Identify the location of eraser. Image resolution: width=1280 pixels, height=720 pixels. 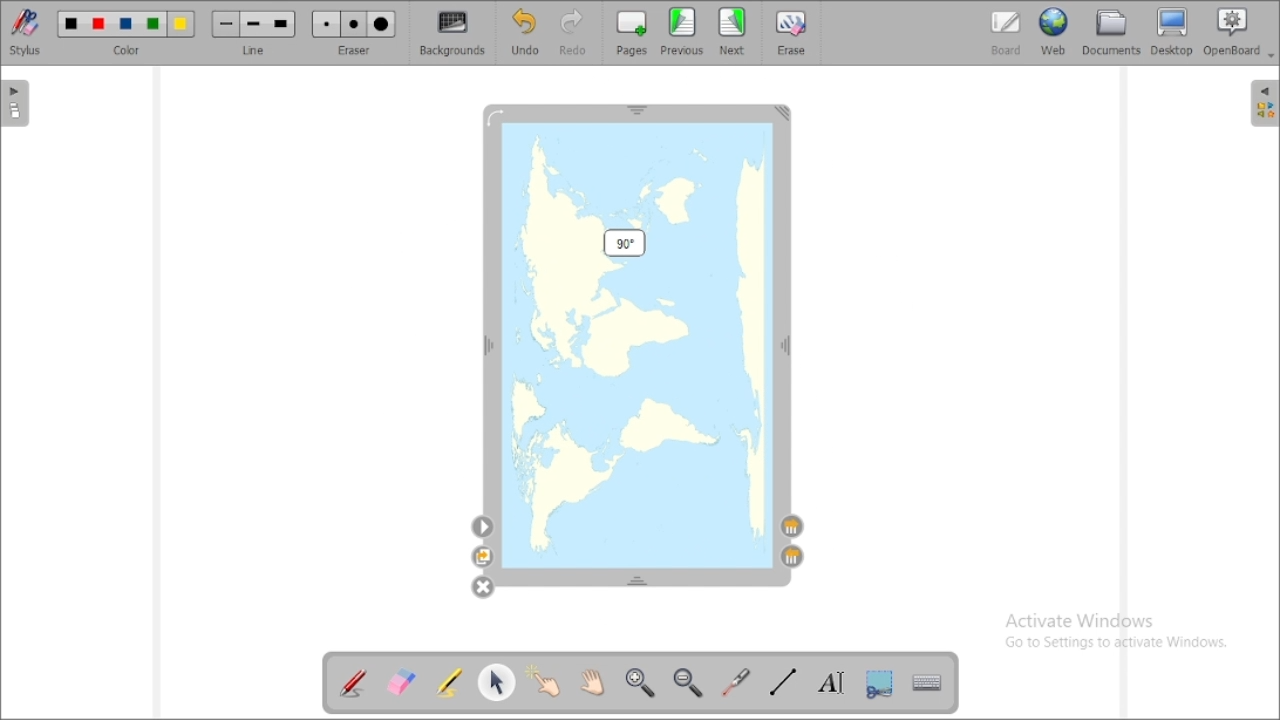
(354, 33).